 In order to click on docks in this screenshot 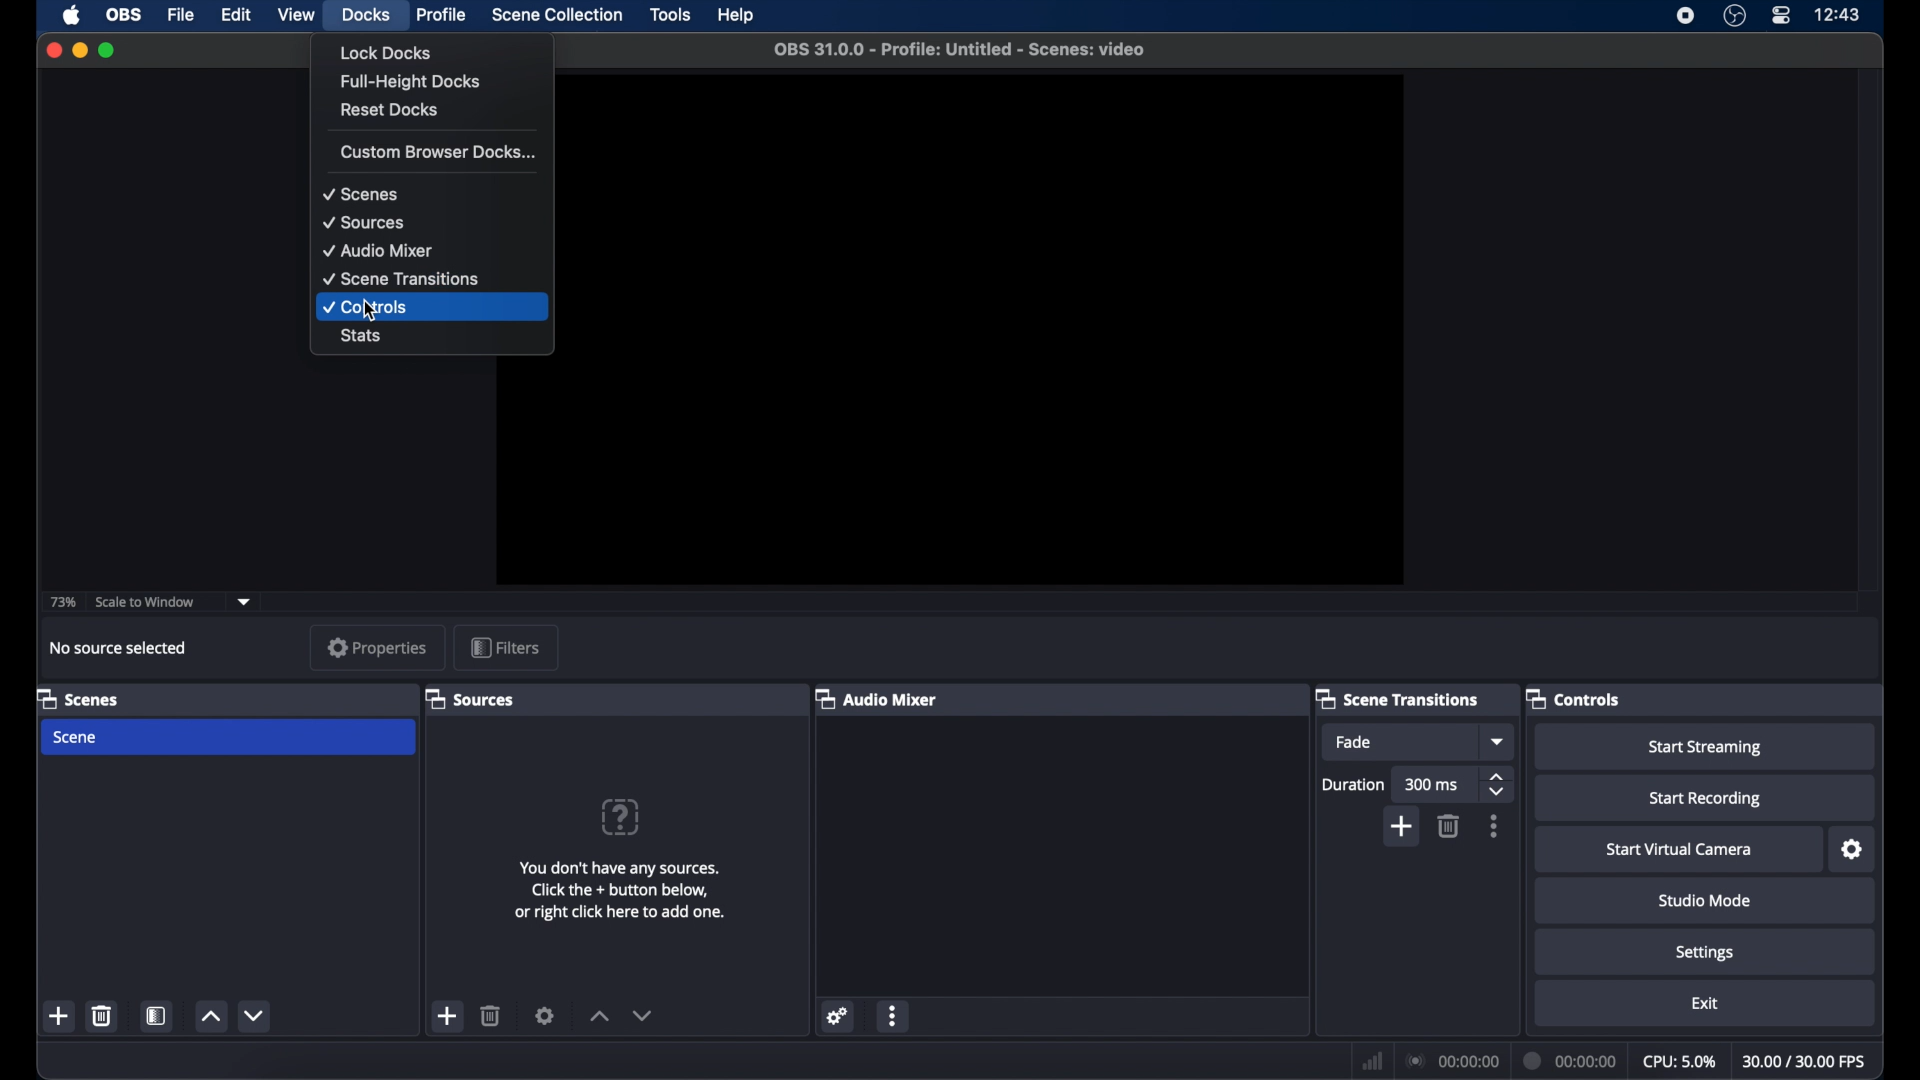, I will do `click(366, 16)`.